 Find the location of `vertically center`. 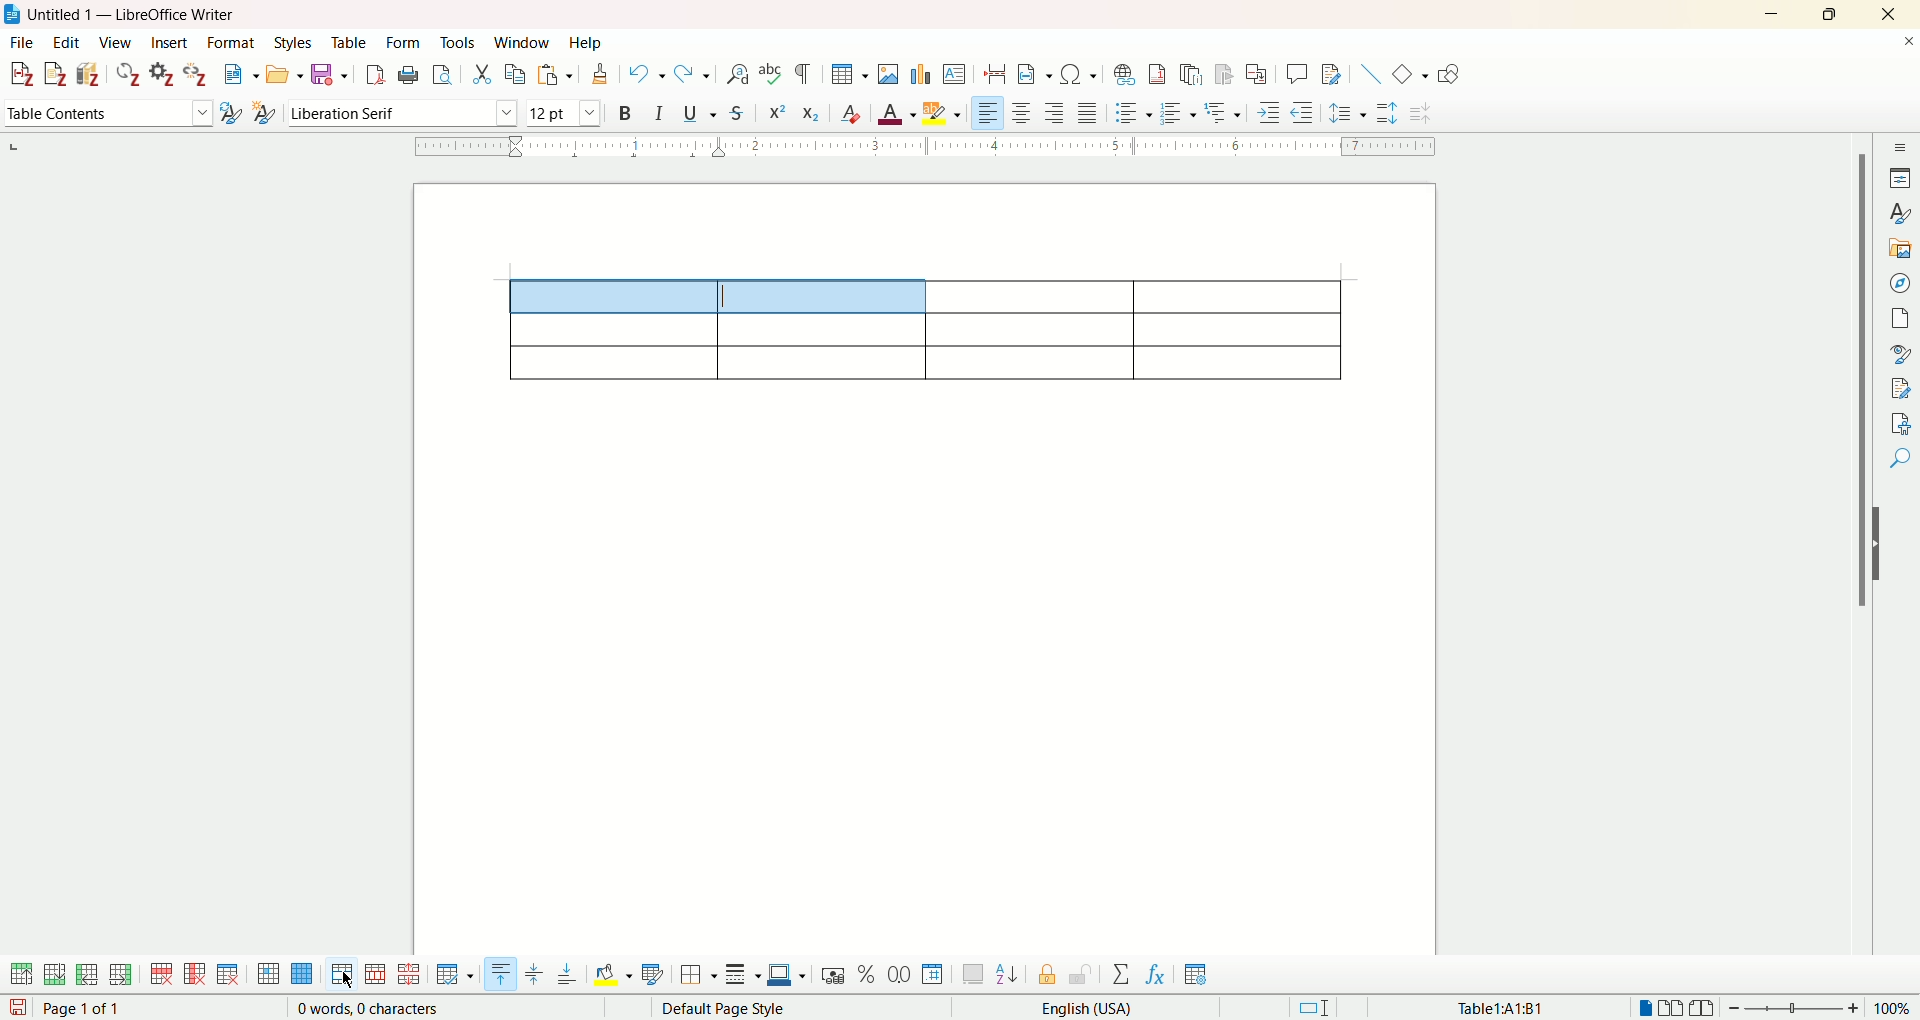

vertically center is located at coordinates (539, 974).